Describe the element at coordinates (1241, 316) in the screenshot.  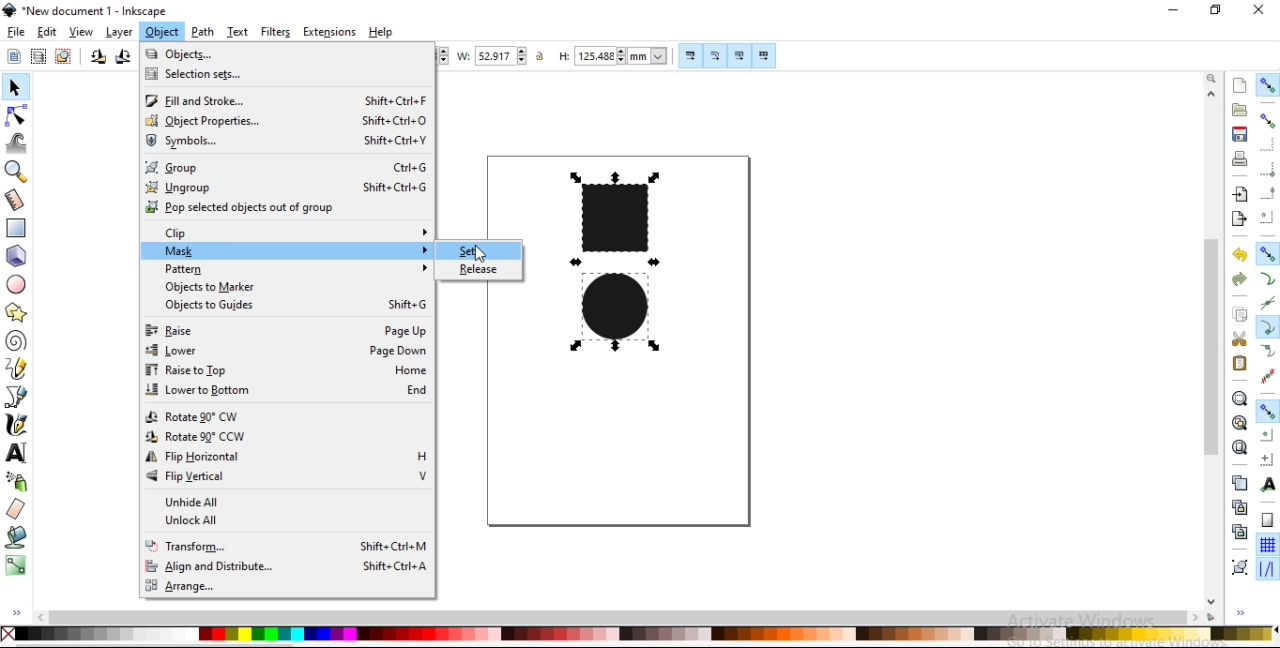
I see `copy` at that location.